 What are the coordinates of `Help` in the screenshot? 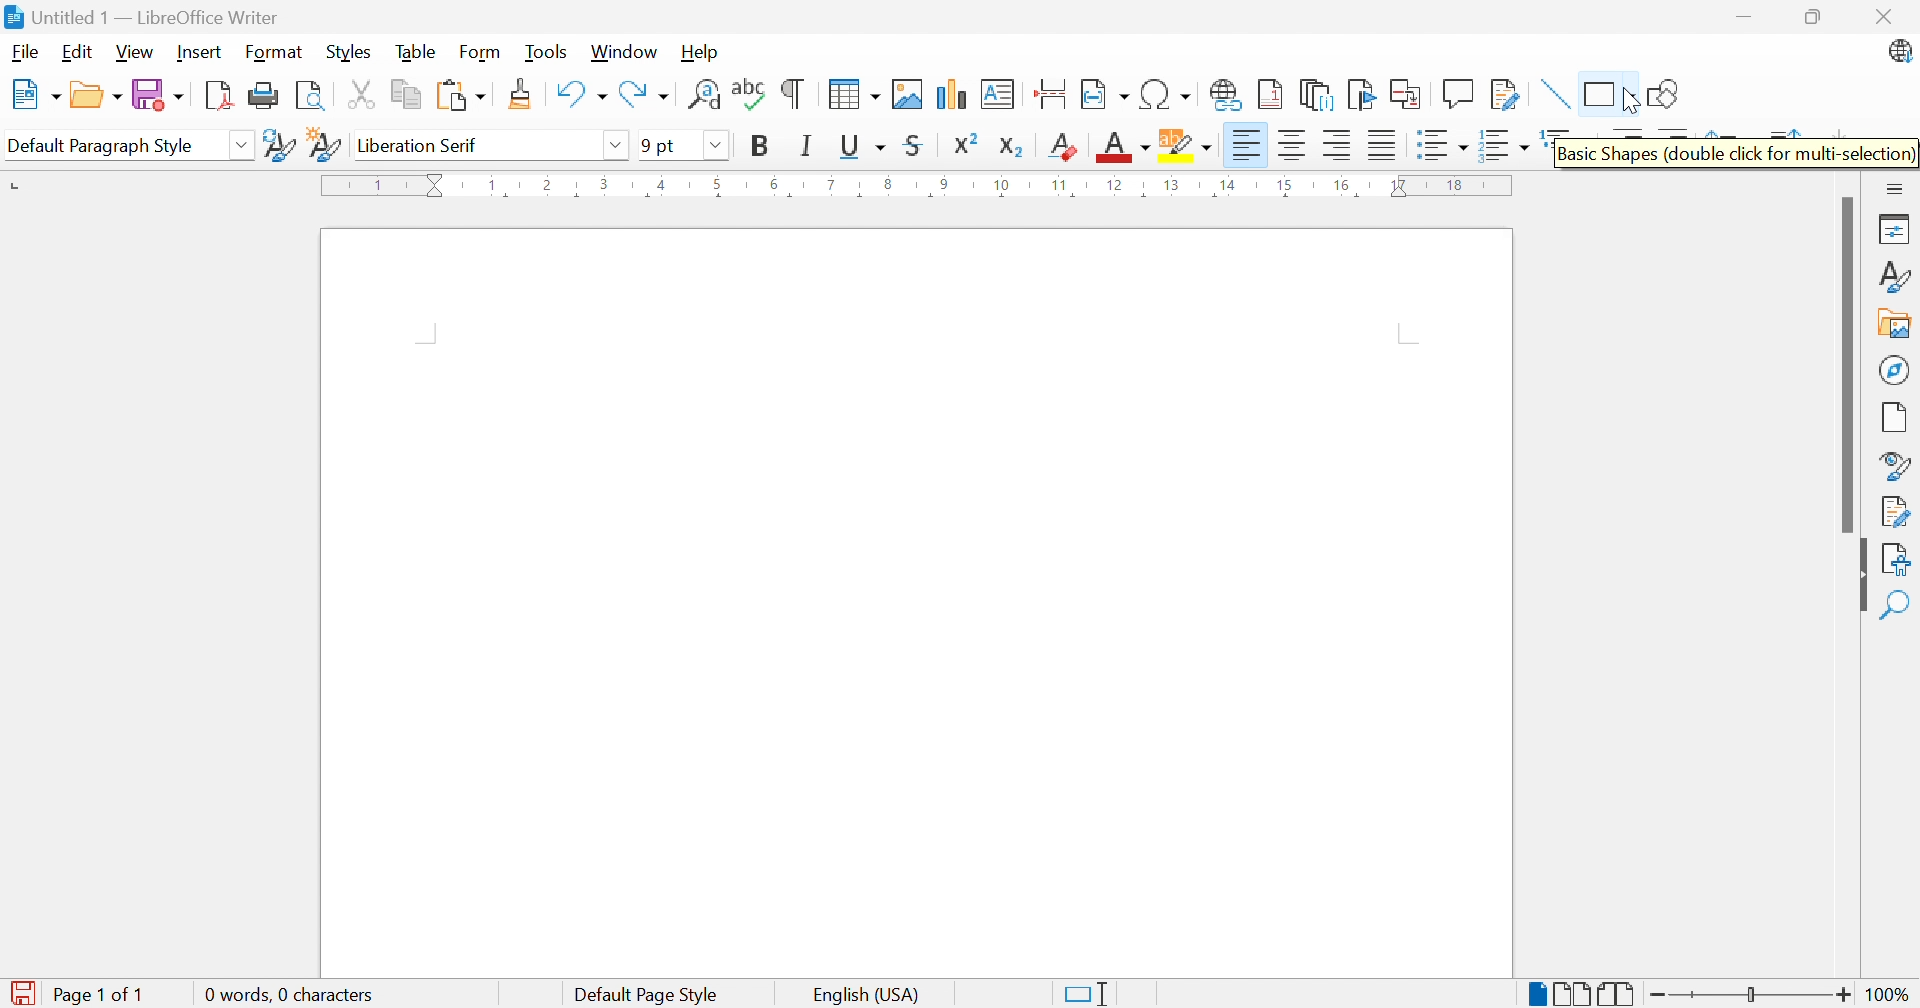 It's located at (701, 51).